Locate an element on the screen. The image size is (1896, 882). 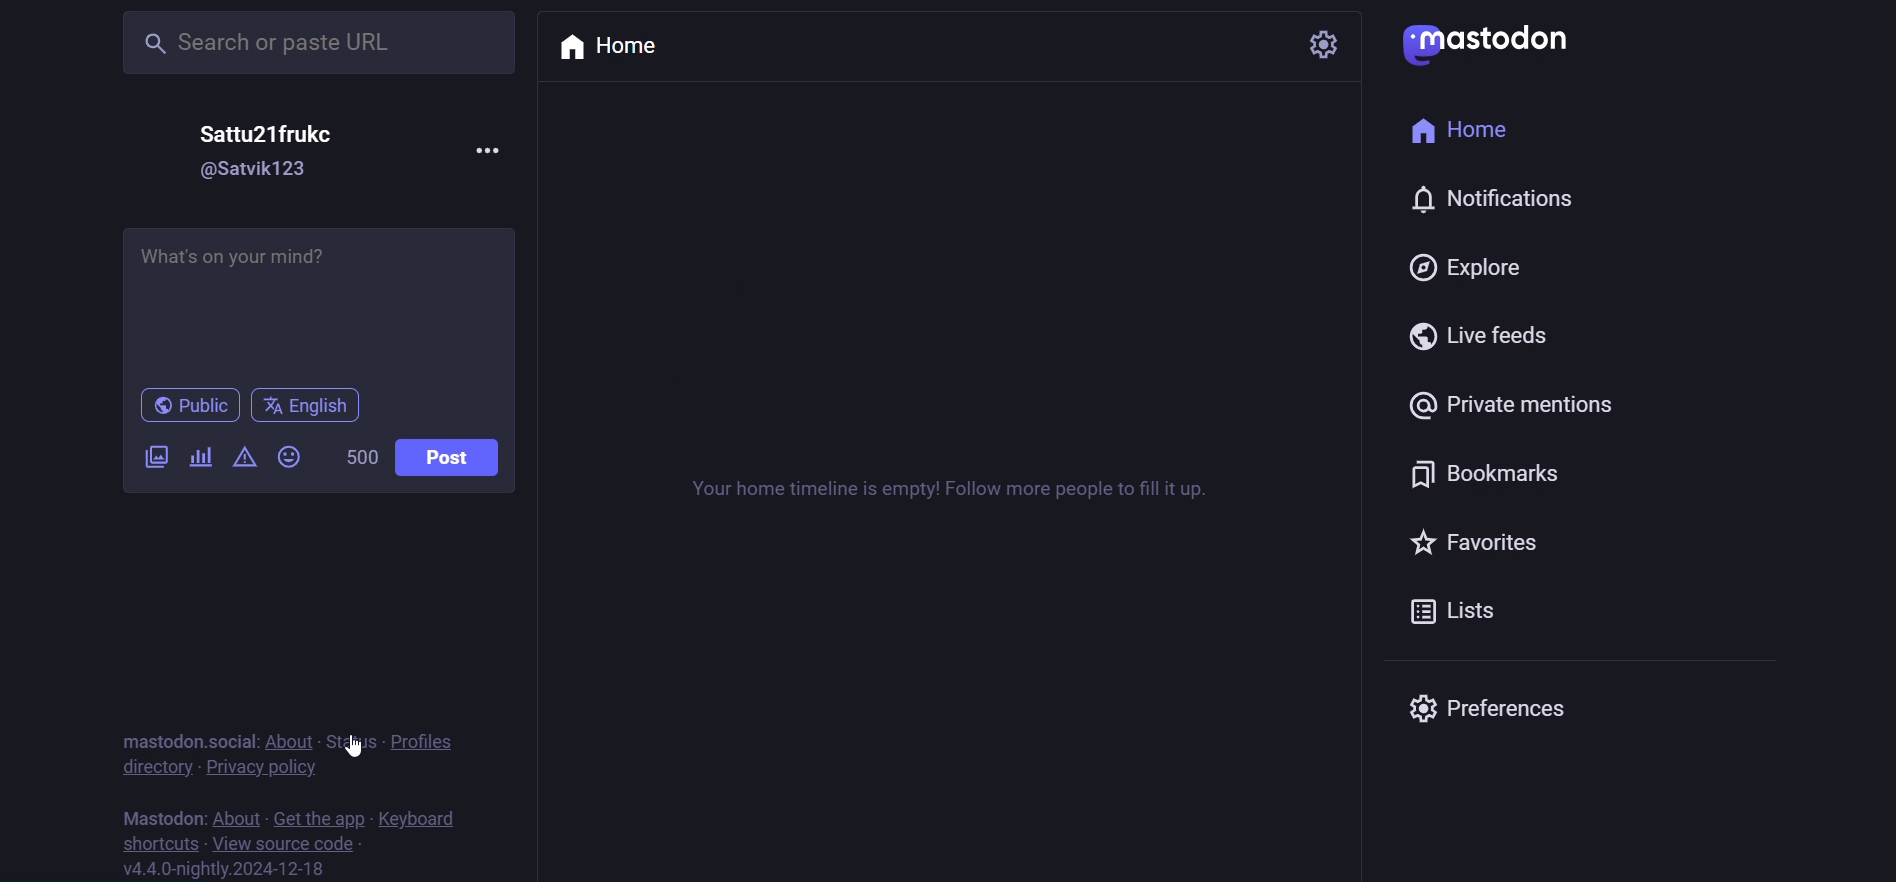
keyboard is located at coordinates (423, 818).